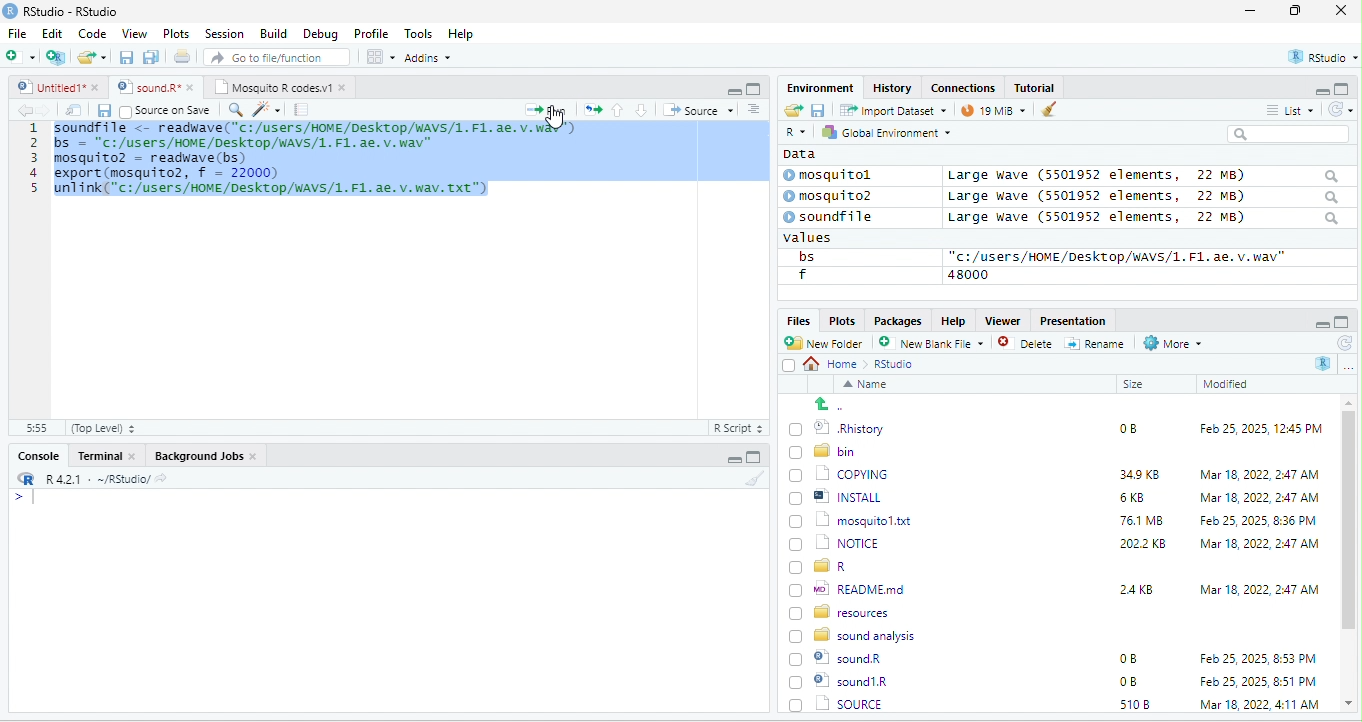 This screenshot has height=722, width=1362. I want to click on save, so click(128, 58).